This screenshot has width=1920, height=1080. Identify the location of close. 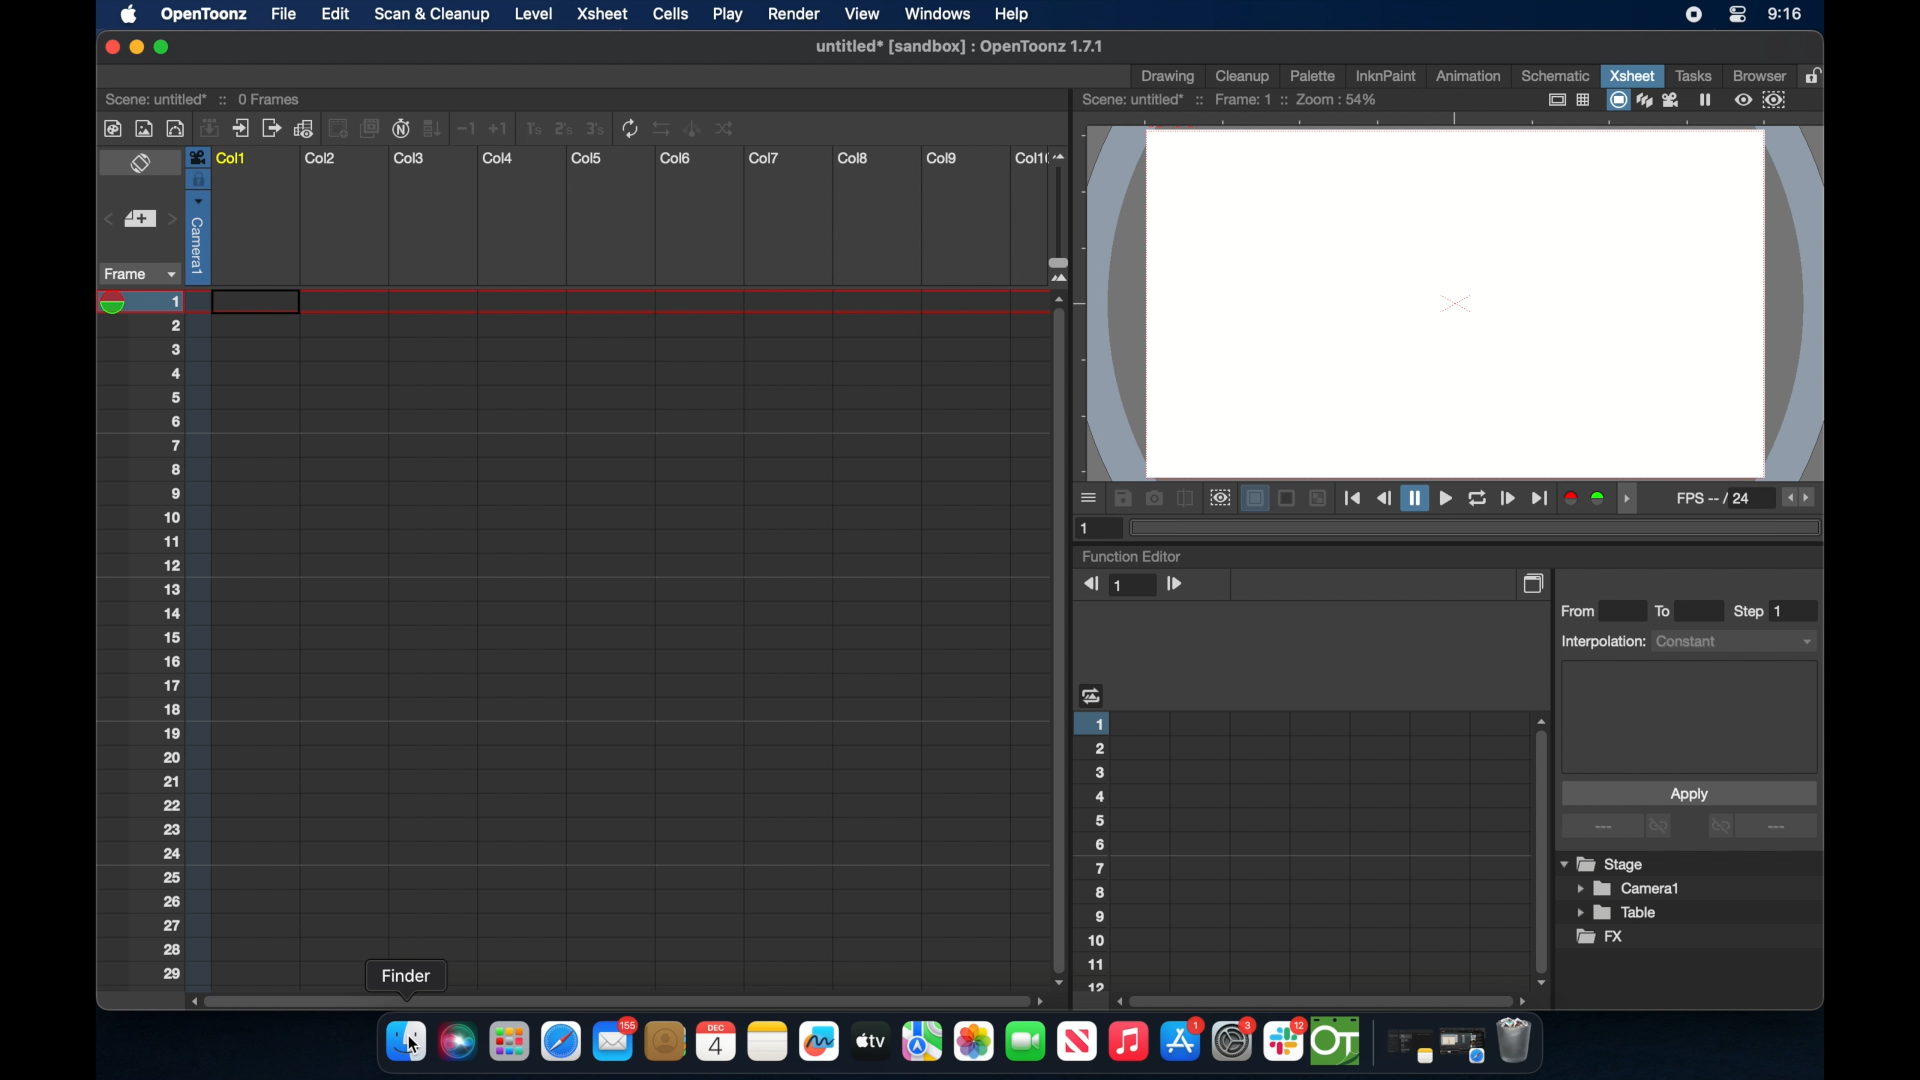
(108, 47).